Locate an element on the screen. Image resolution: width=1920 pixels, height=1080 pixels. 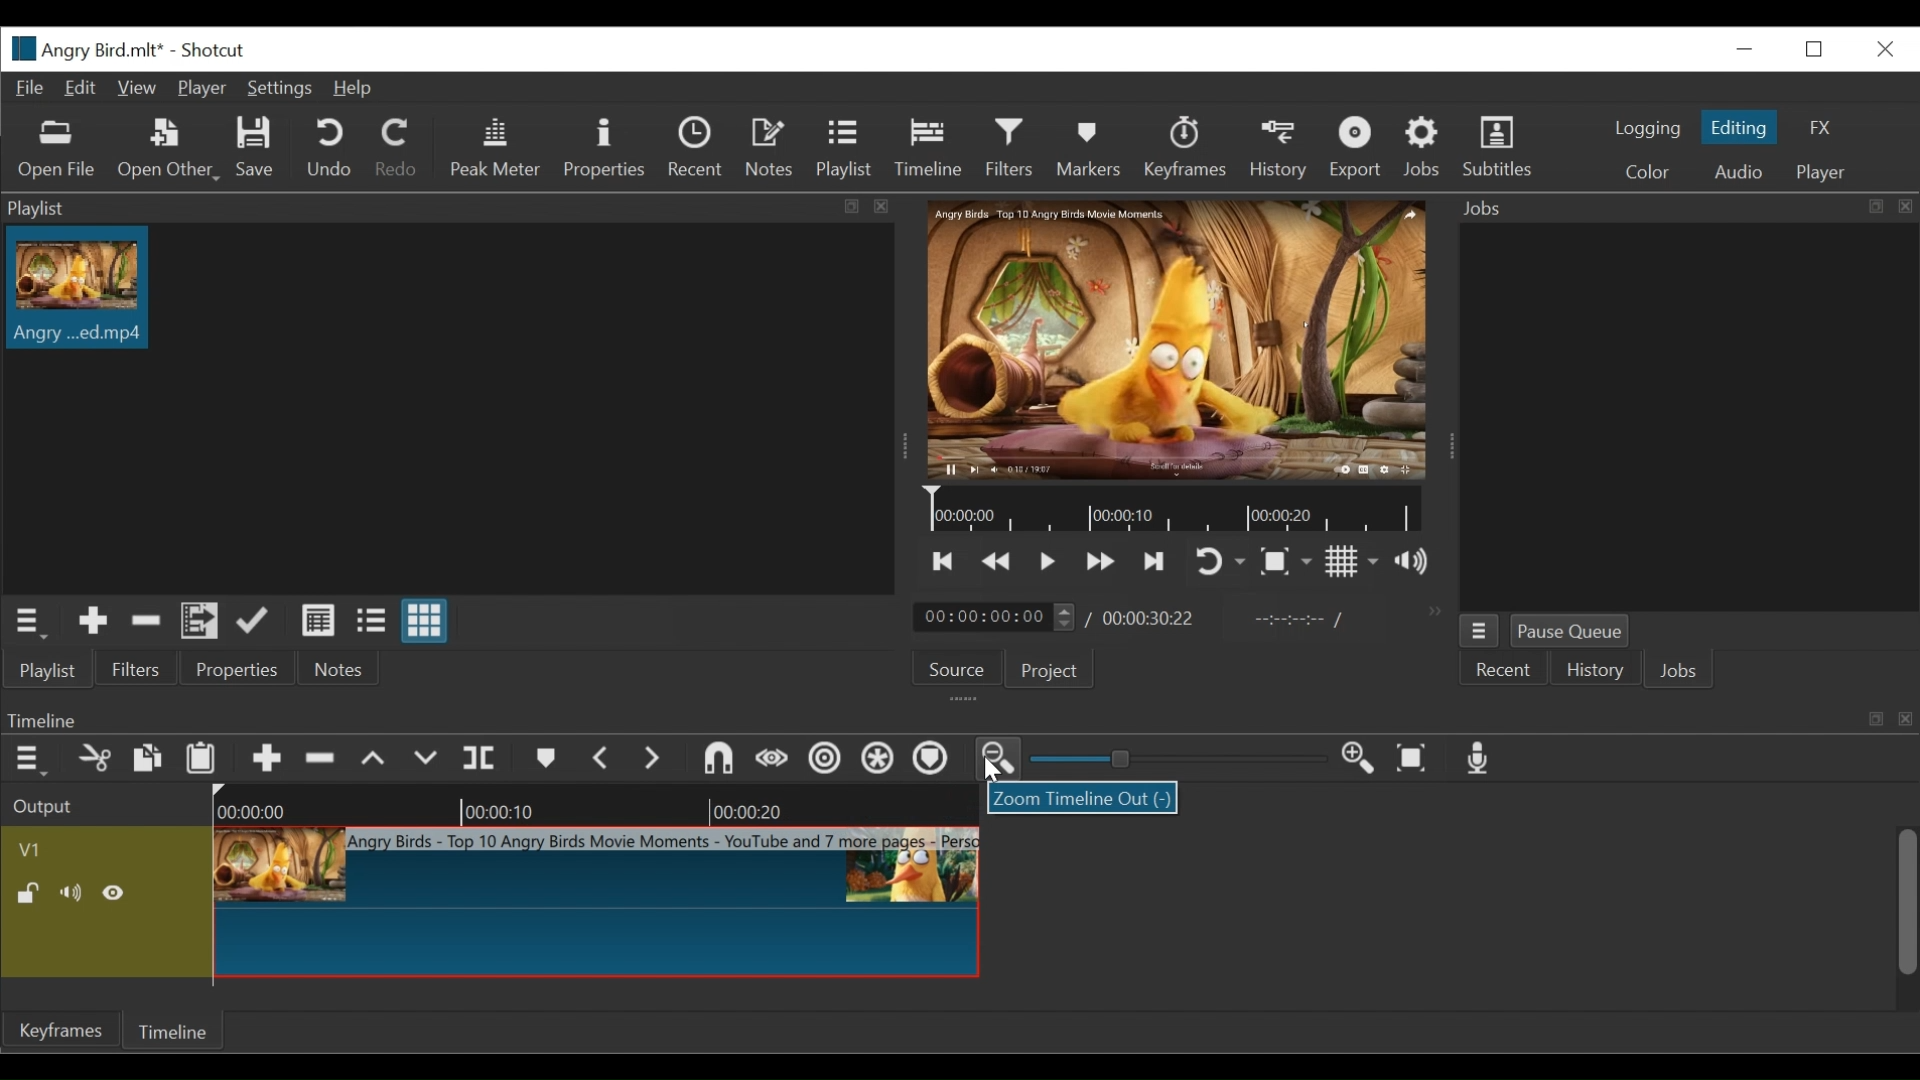
View is located at coordinates (134, 89).